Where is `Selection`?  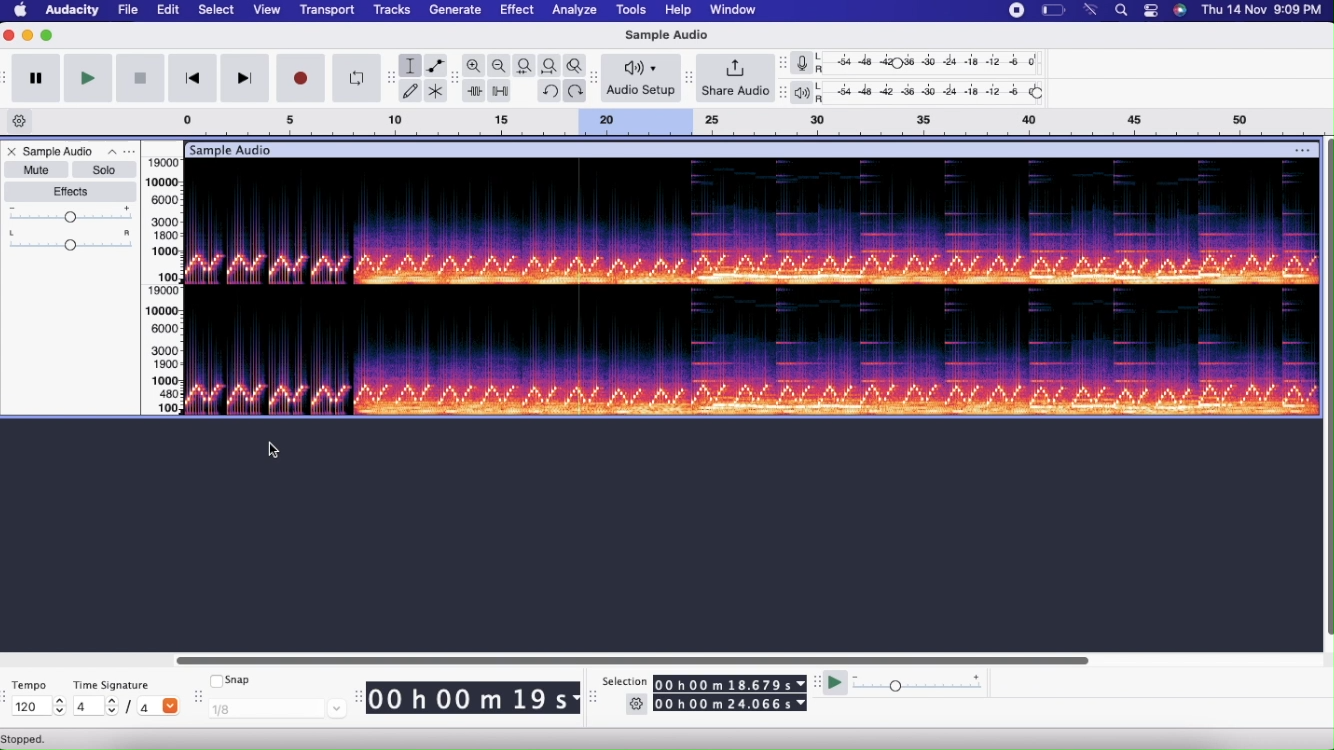
Selection is located at coordinates (626, 682).